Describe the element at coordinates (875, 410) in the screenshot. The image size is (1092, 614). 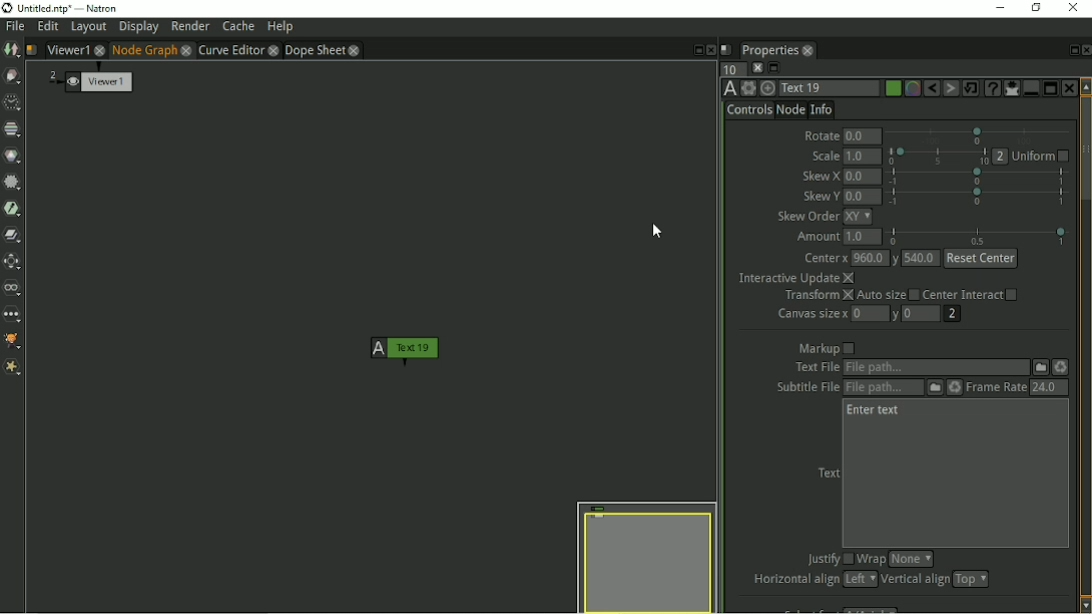
I see `Enter text` at that location.